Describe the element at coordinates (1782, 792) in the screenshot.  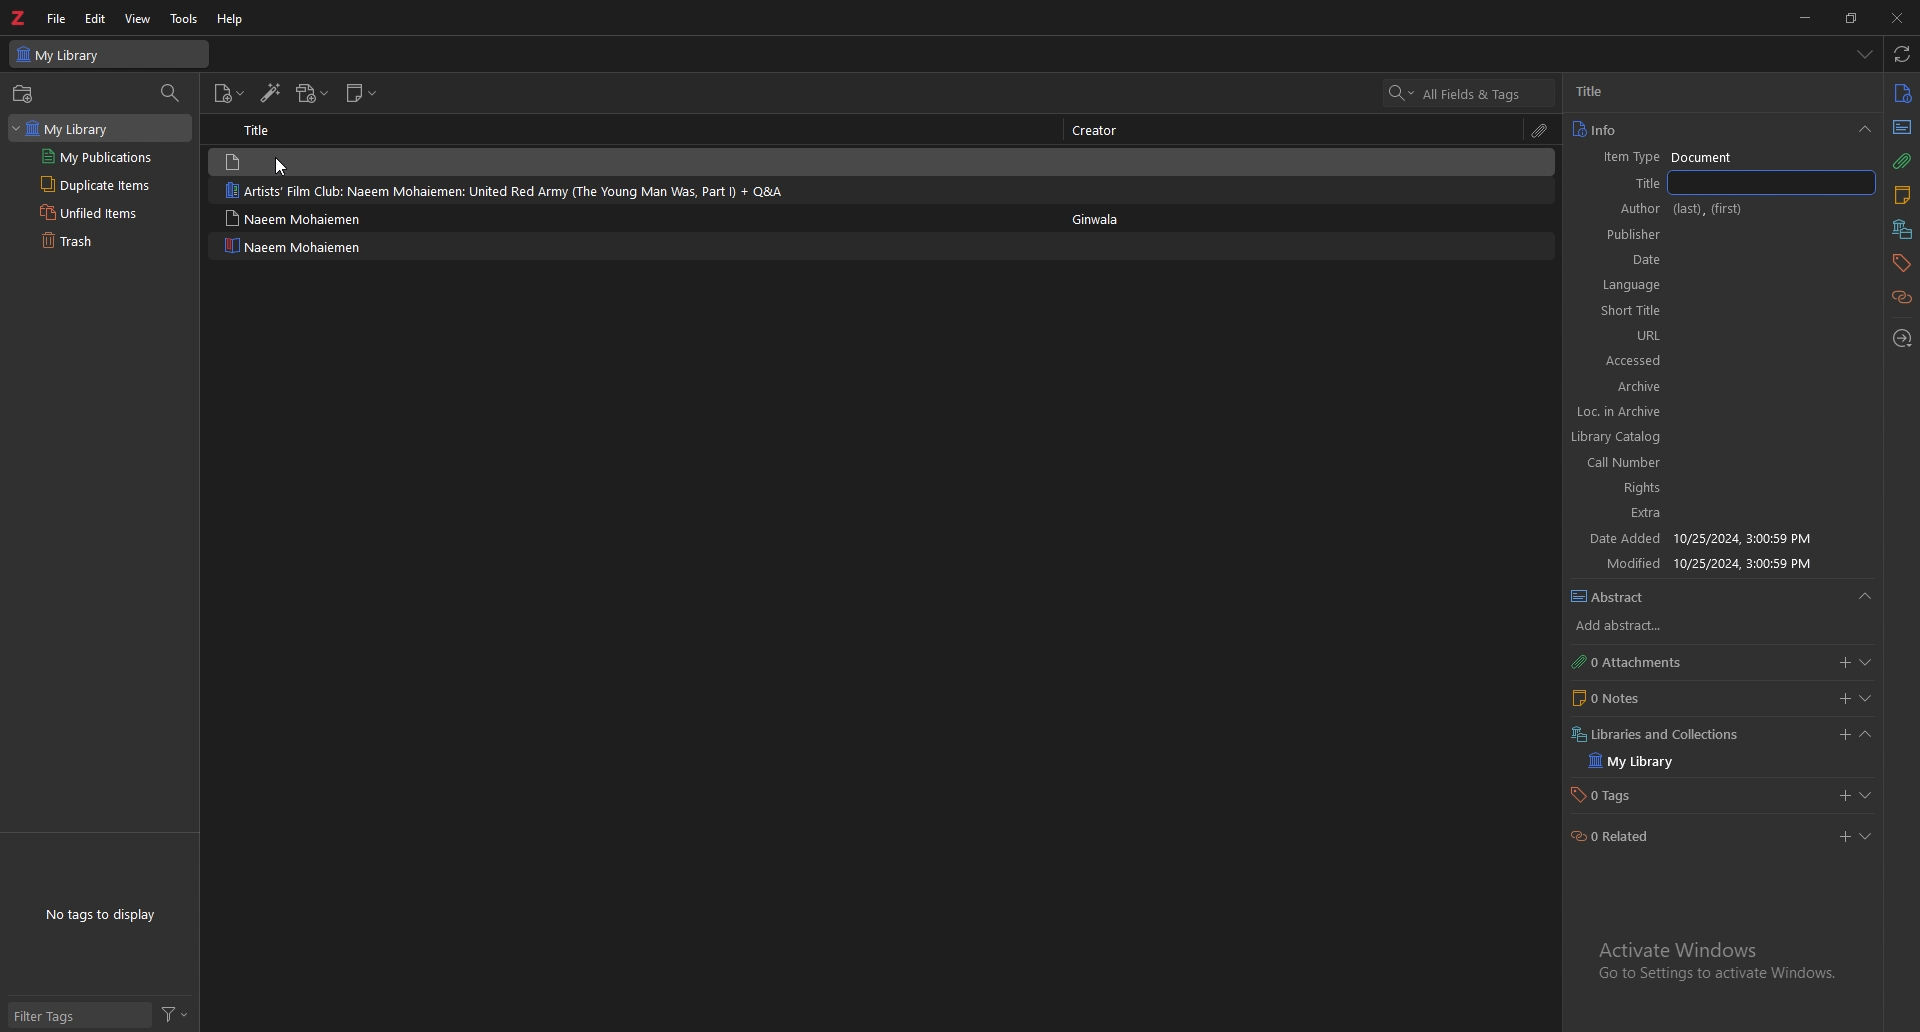
I see `modified input` at that location.